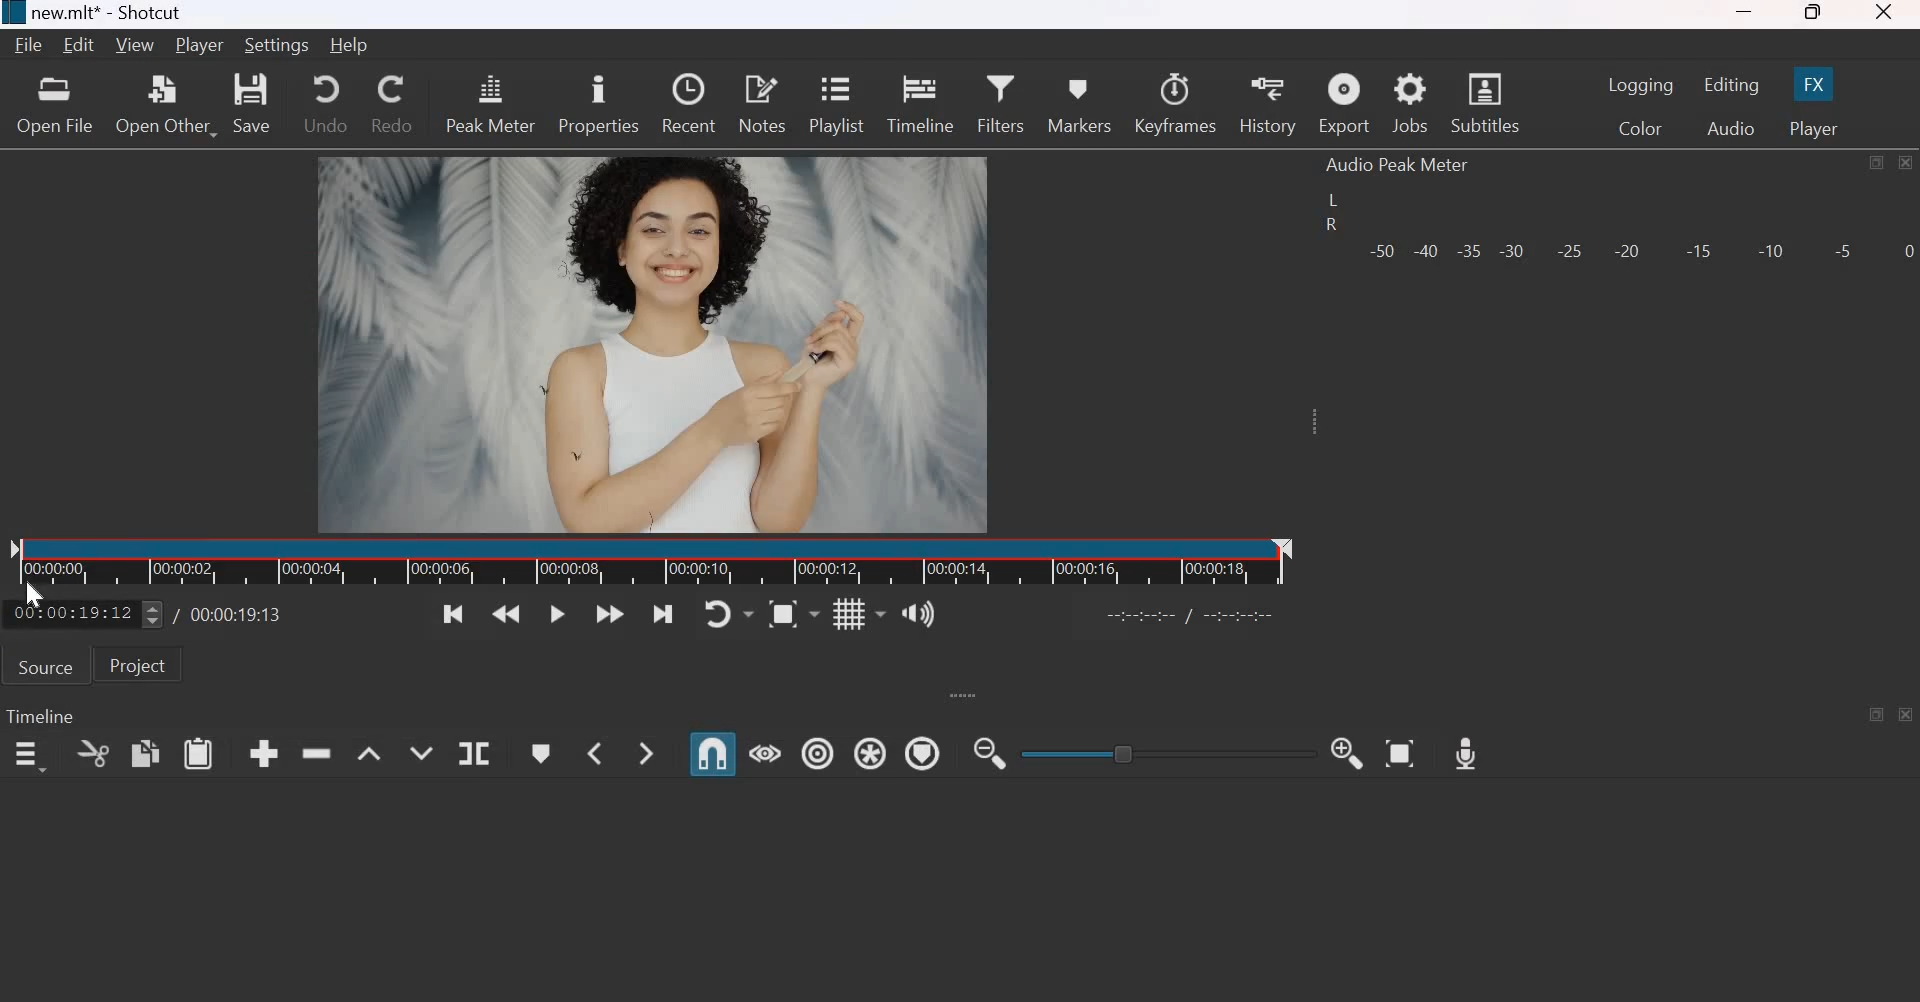  What do you see at coordinates (47, 667) in the screenshot?
I see `Source` at bounding box center [47, 667].